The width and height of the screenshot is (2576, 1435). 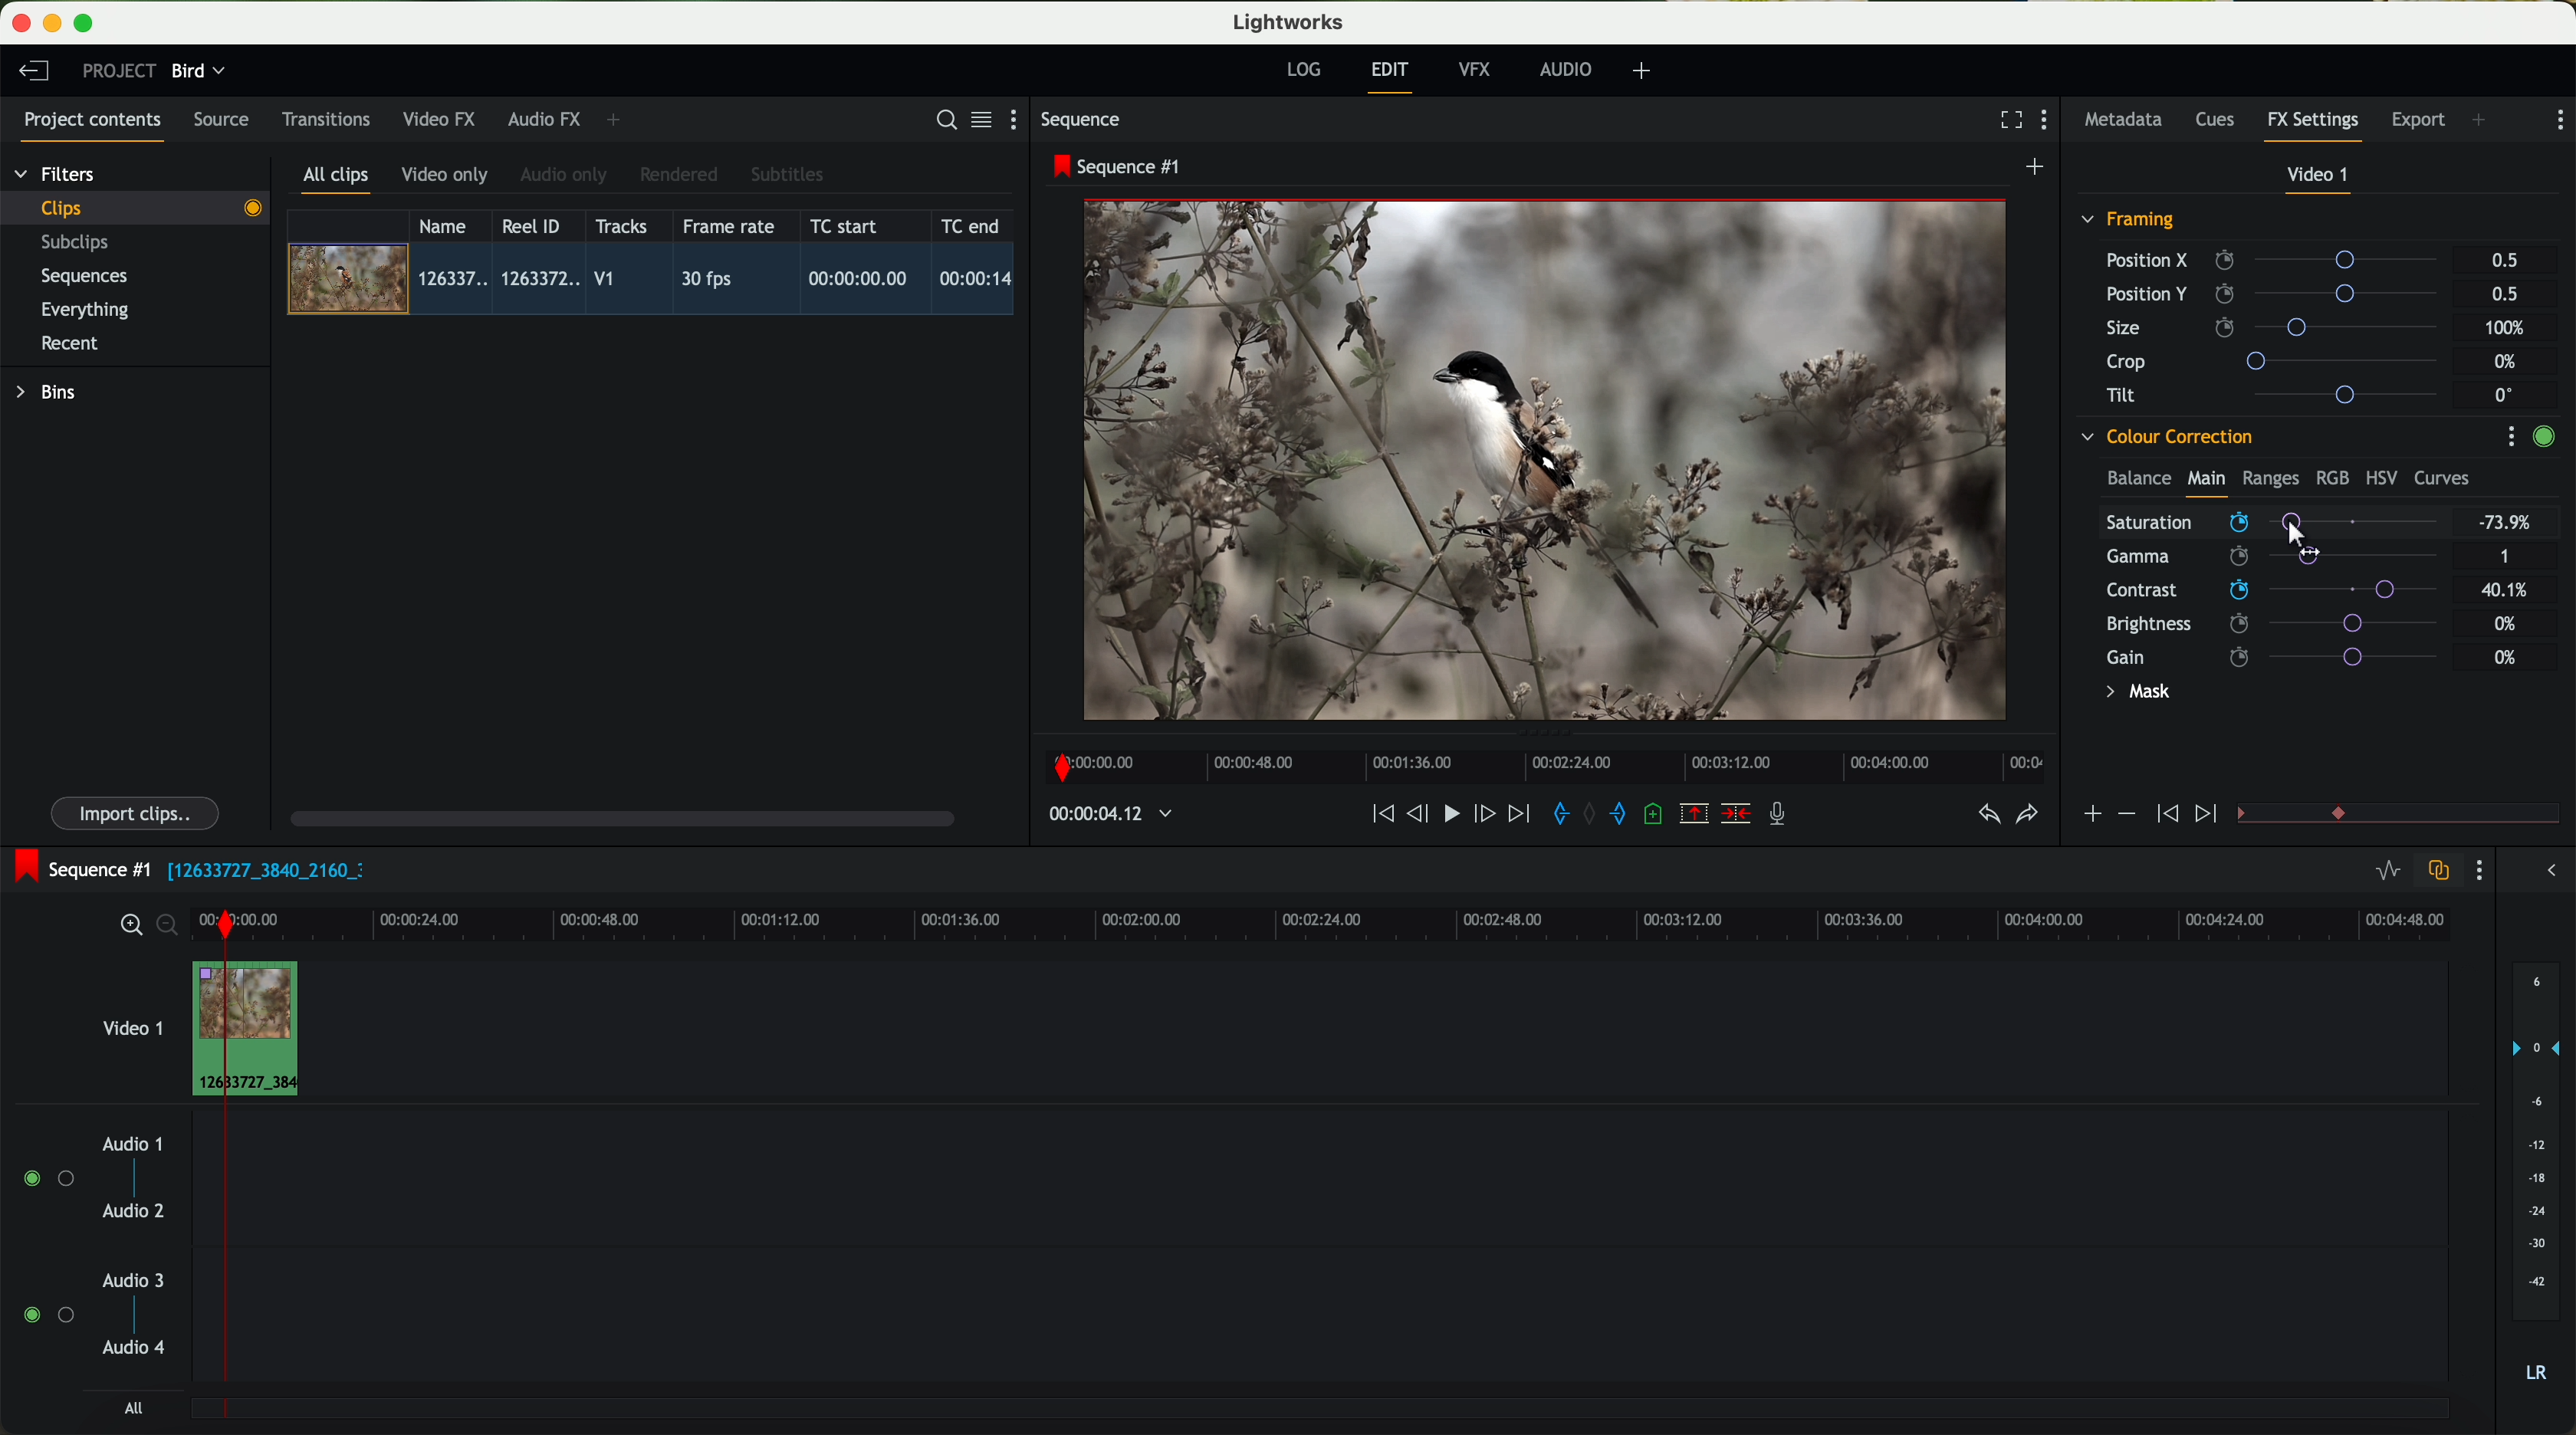 What do you see at coordinates (545, 118) in the screenshot?
I see `audio FX` at bounding box center [545, 118].